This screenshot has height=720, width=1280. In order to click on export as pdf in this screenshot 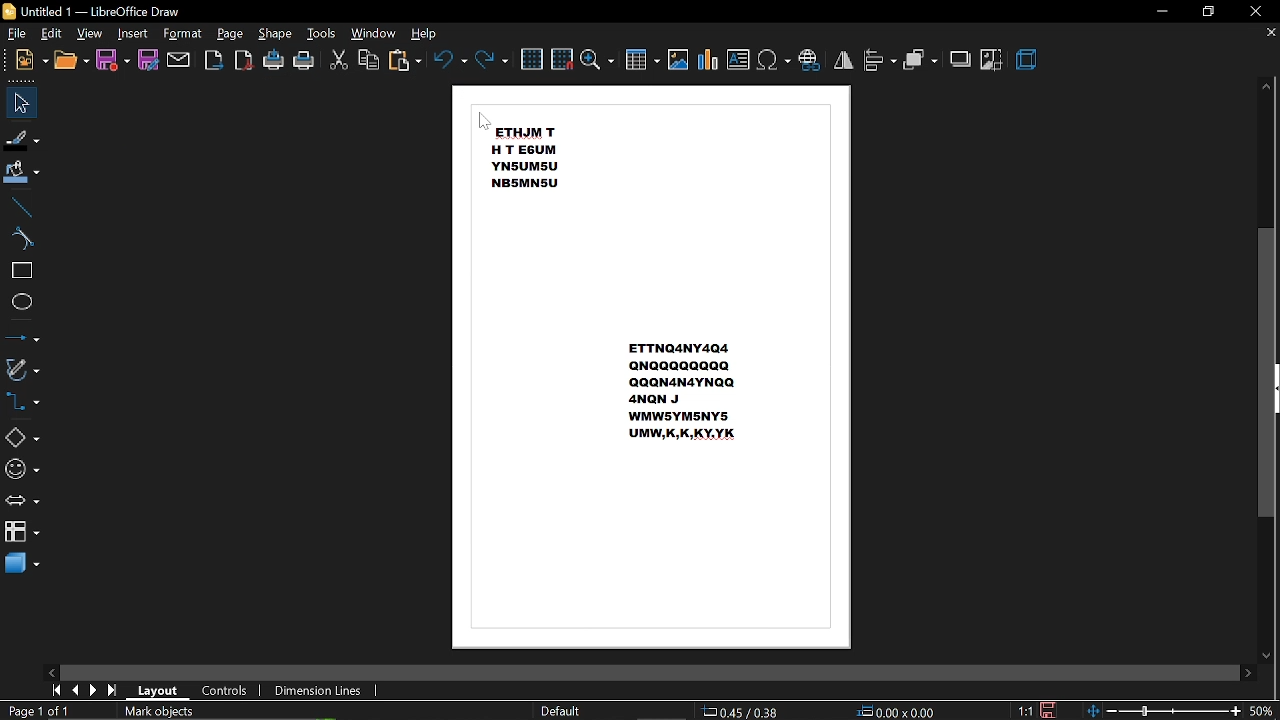, I will do `click(243, 62)`.